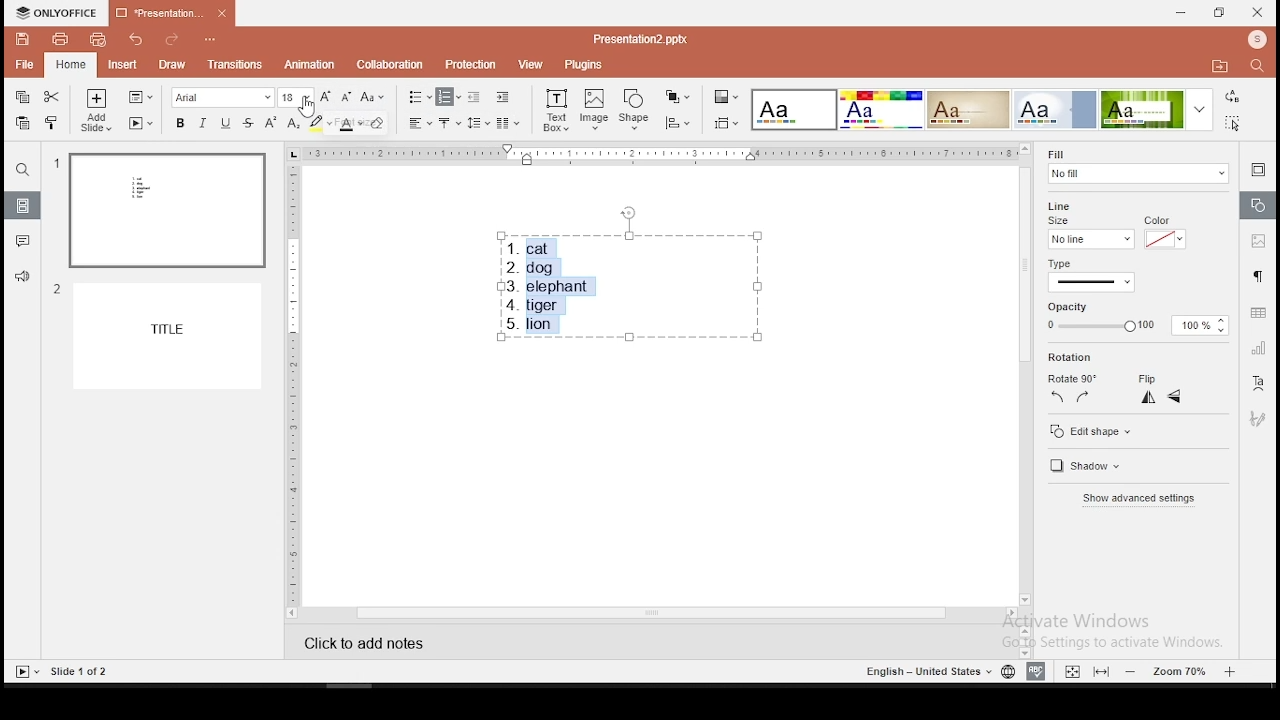 The width and height of the screenshot is (1280, 720). Describe the element at coordinates (1255, 314) in the screenshot. I see `table settings` at that location.